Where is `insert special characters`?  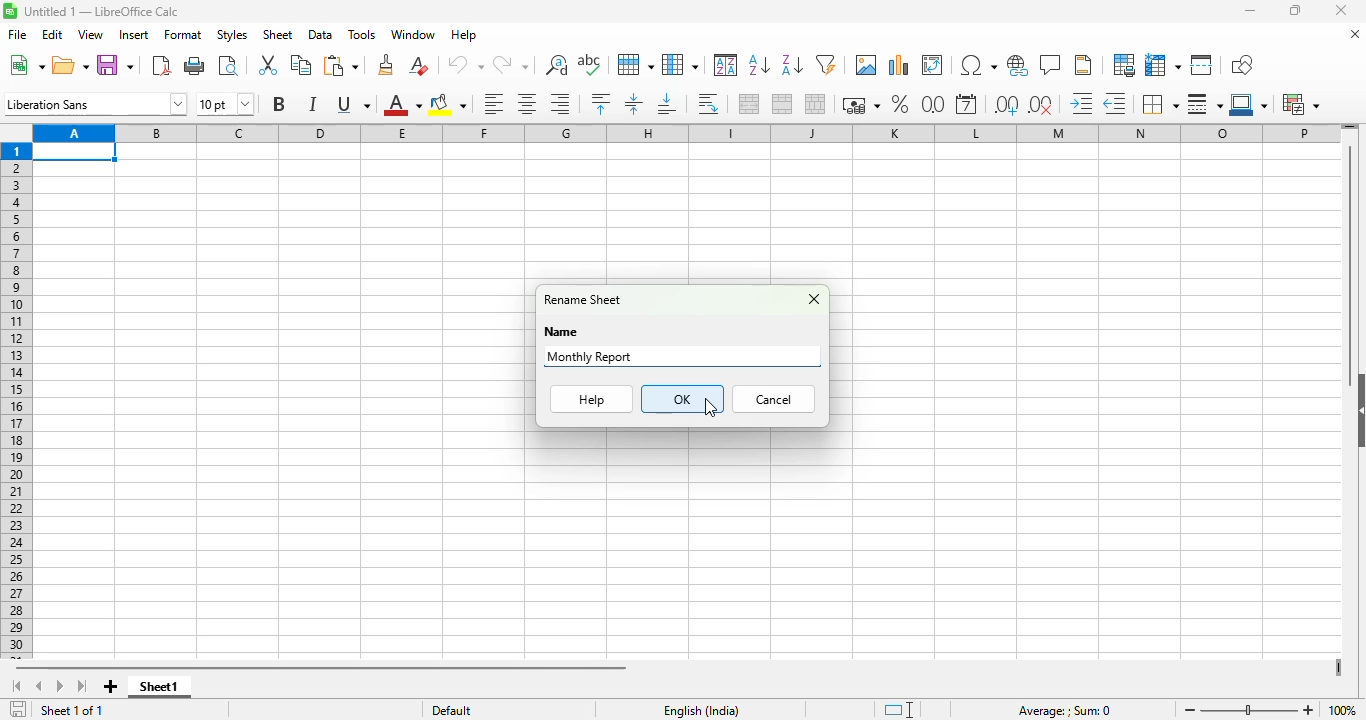
insert special characters is located at coordinates (978, 66).